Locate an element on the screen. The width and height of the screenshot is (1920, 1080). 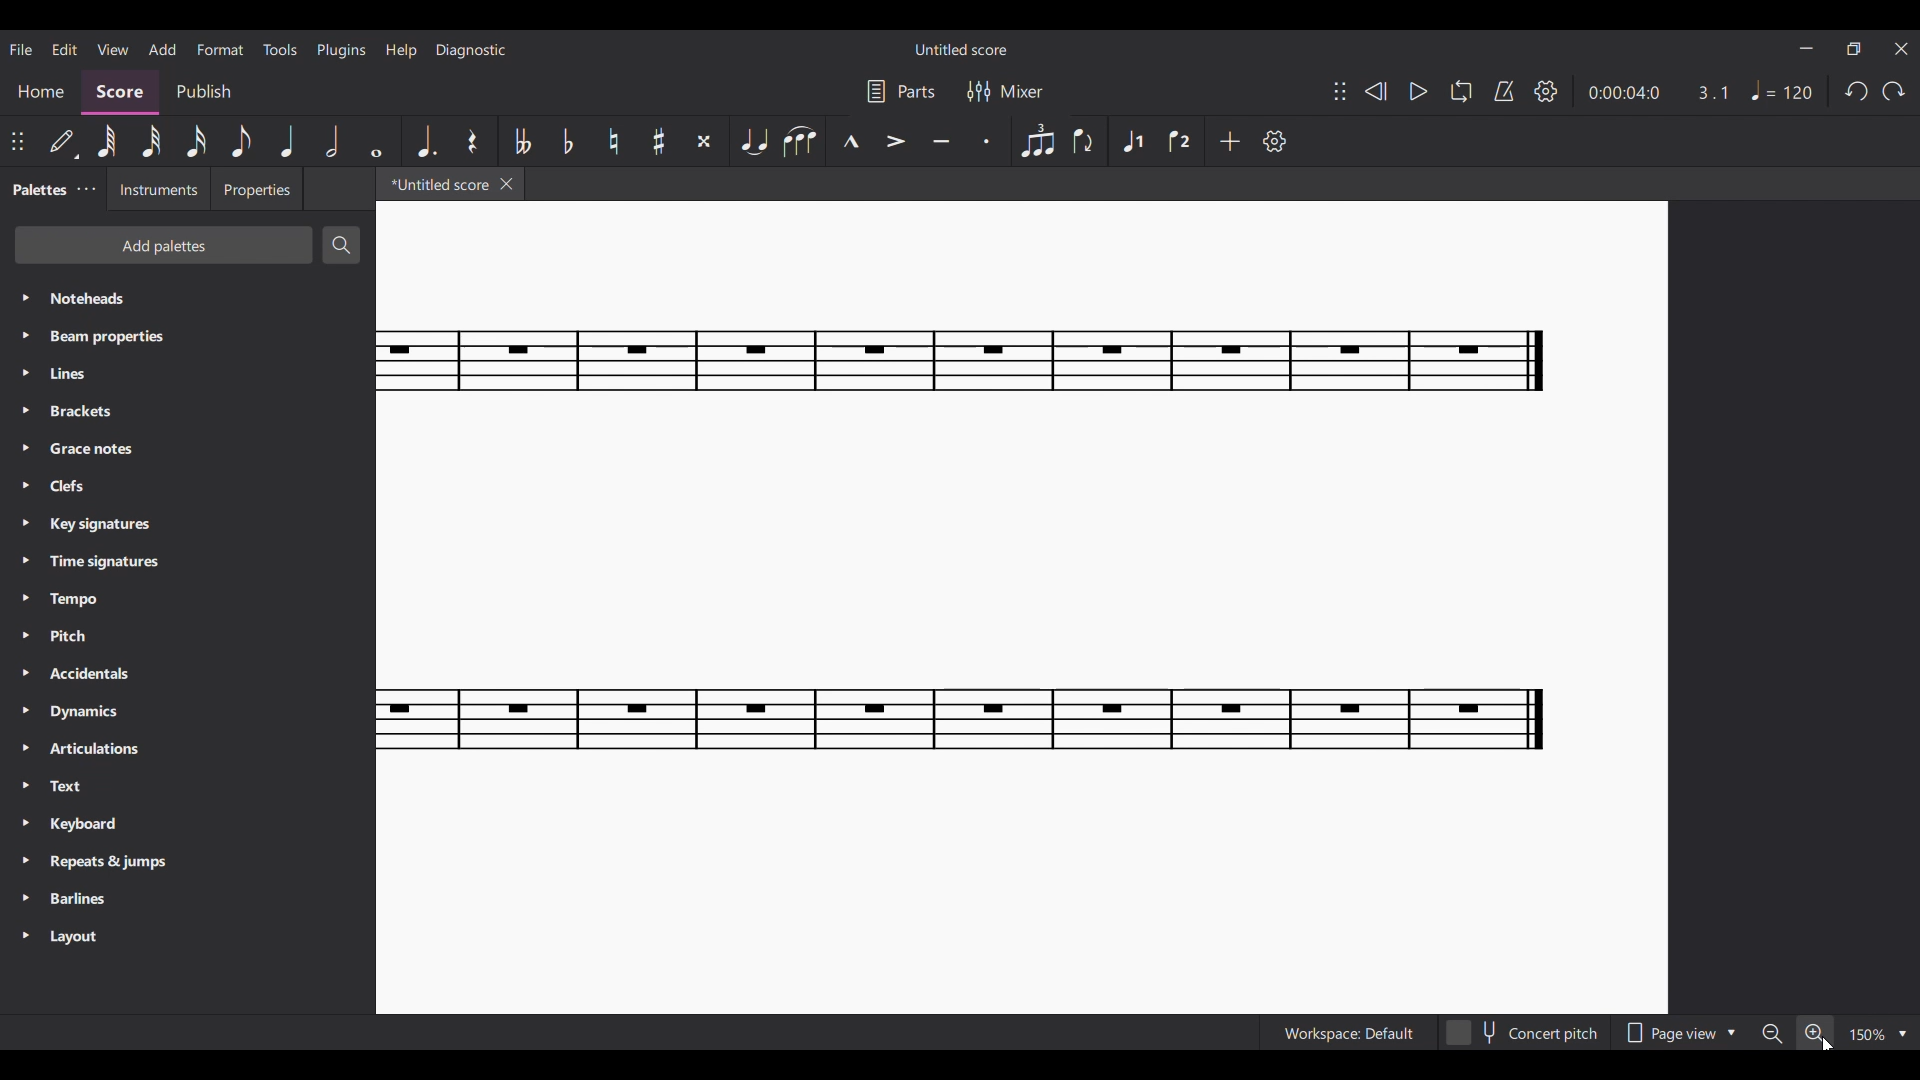
Zoom in, highlighted by cursor is located at coordinates (1815, 1033).